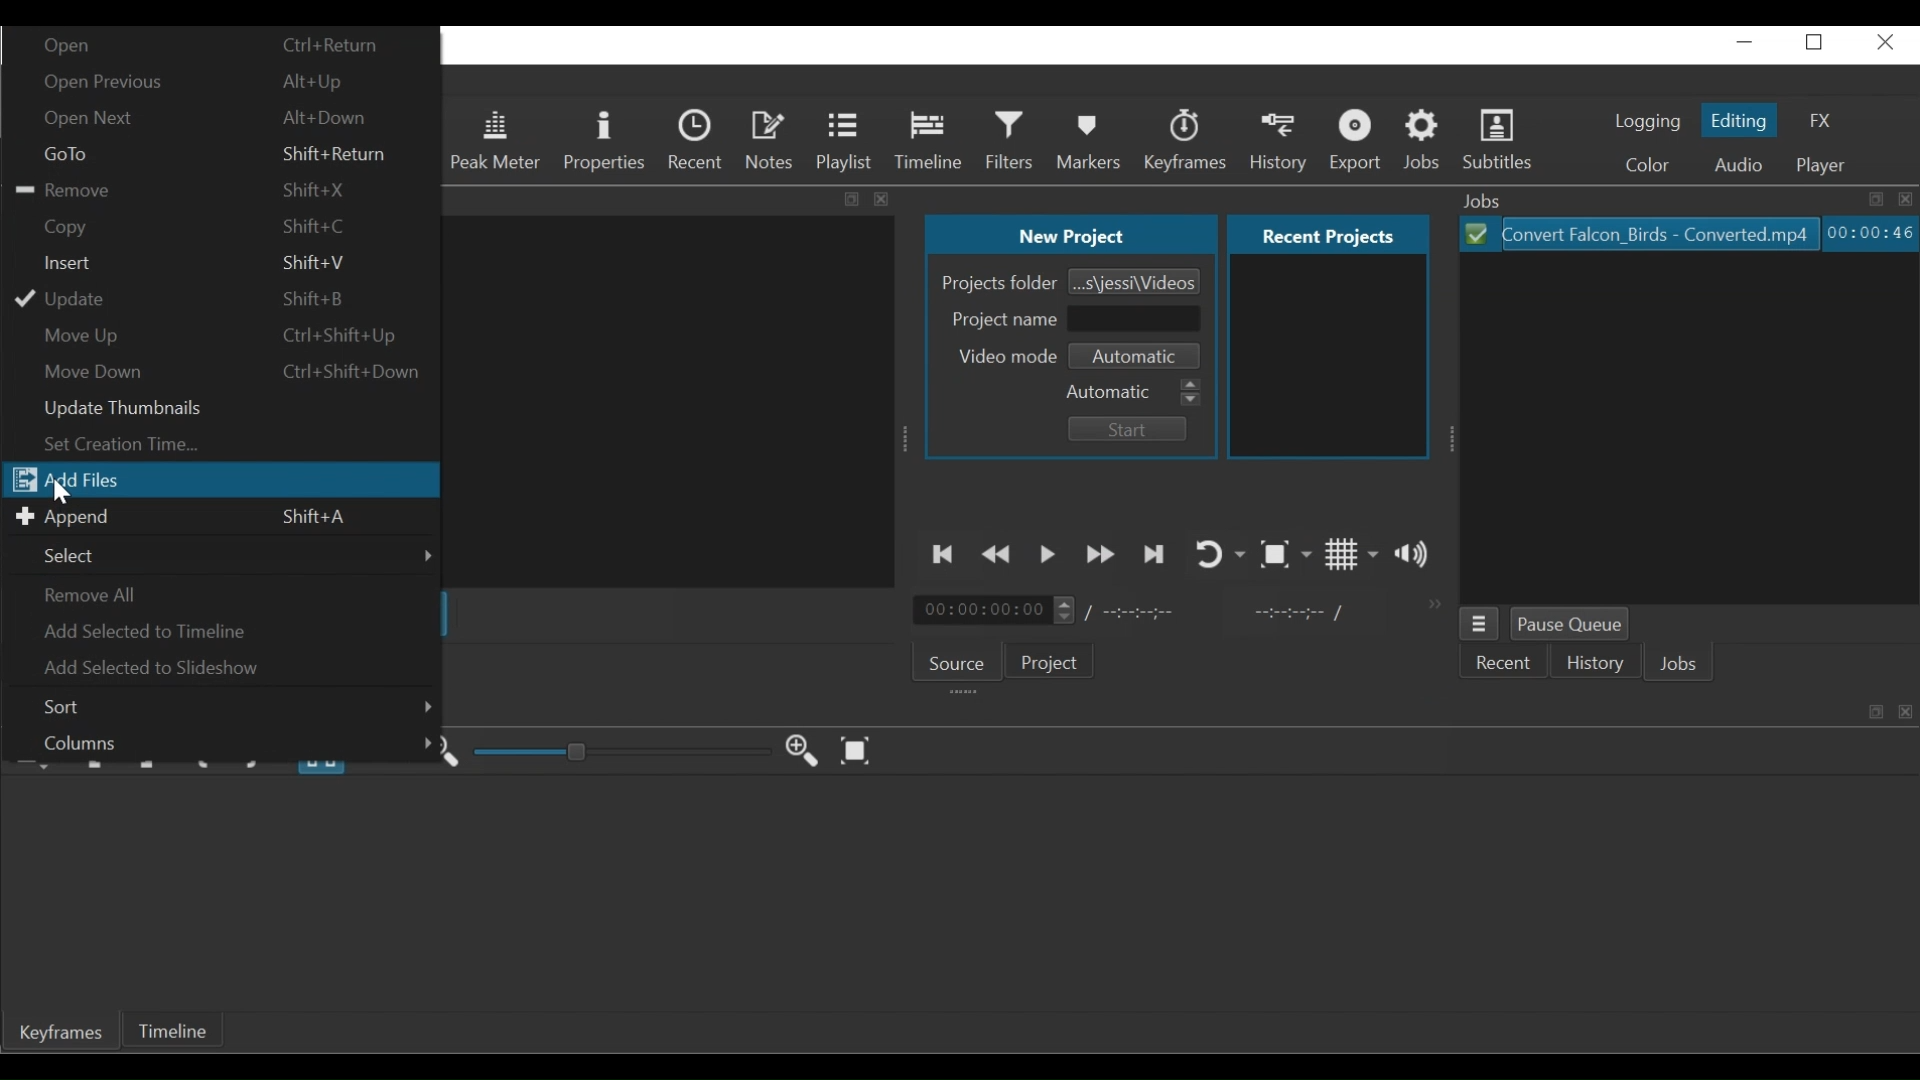 The width and height of the screenshot is (1920, 1080). What do you see at coordinates (1133, 431) in the screenshot?
I see `Start` at bounding box center [1133, 431].